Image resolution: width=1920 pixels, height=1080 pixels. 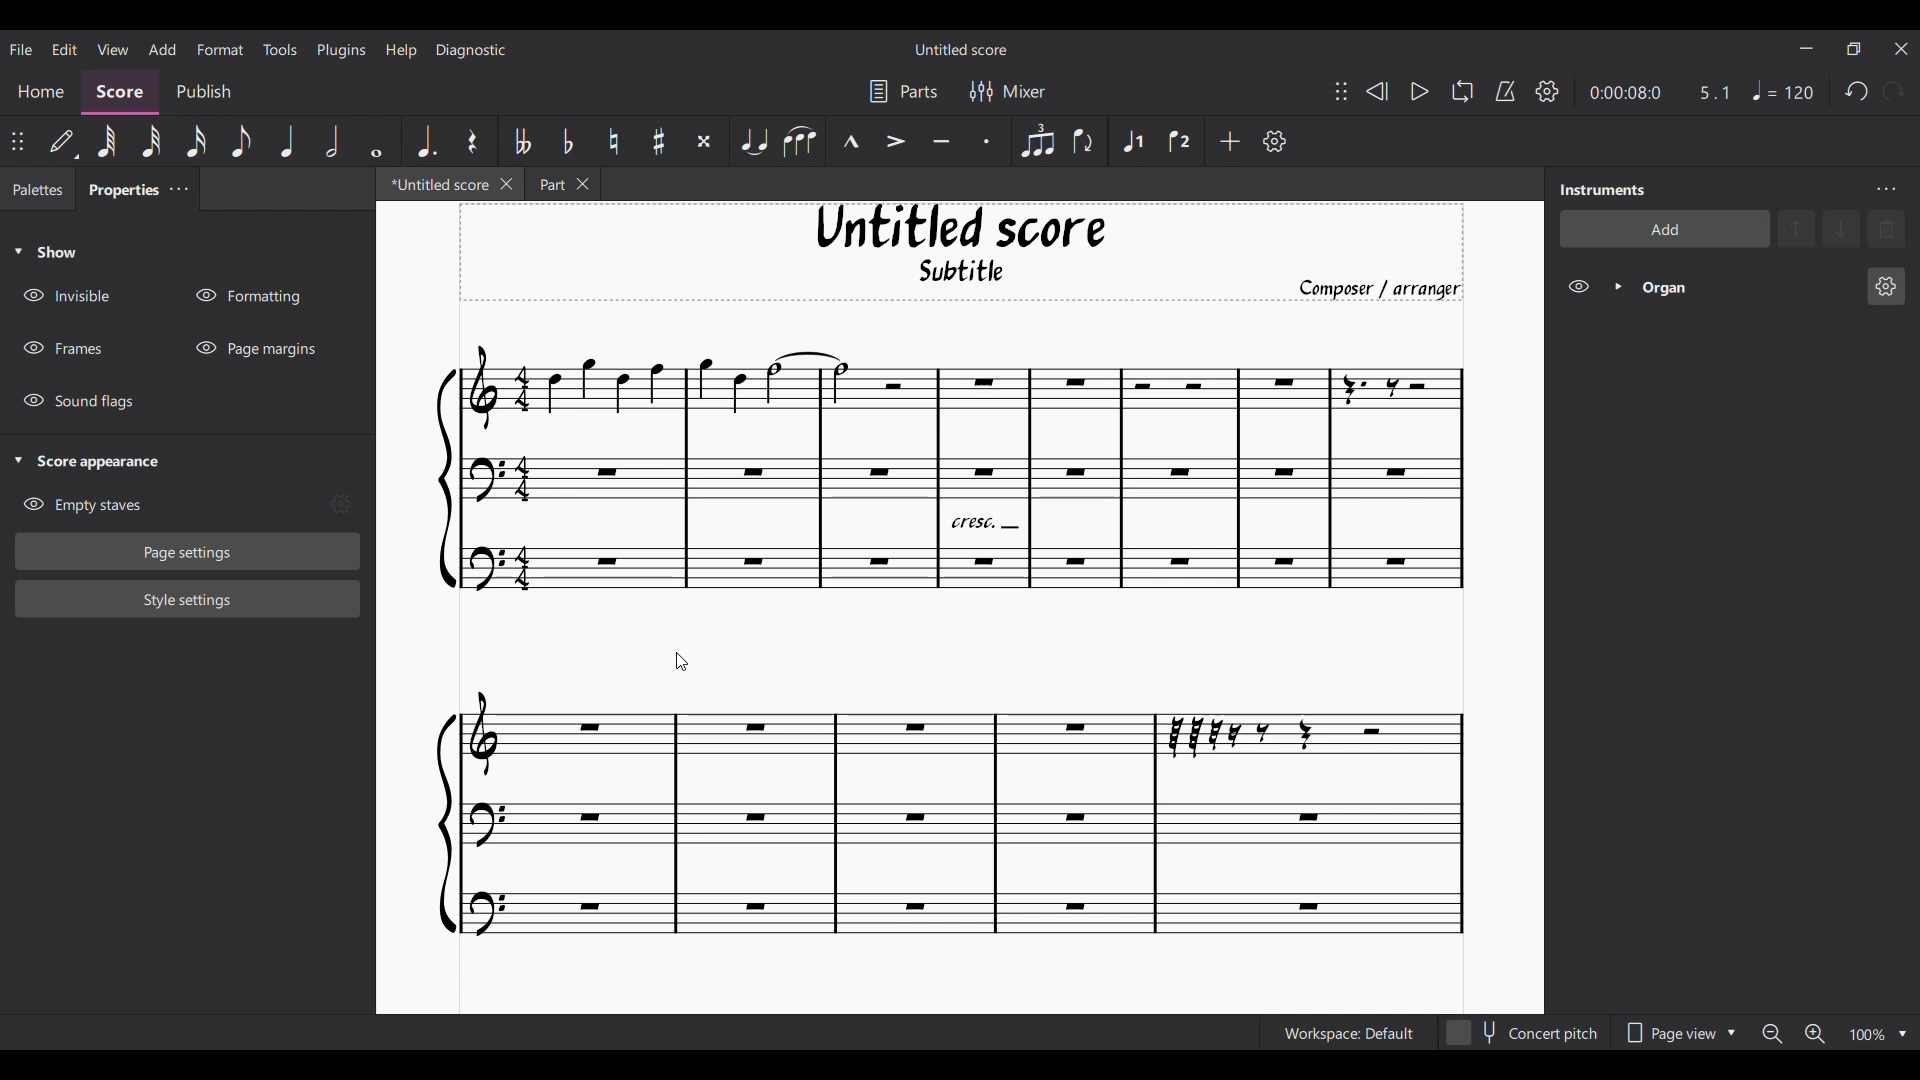 What do you see at coordinates (187, 598) in the screenshot?
I see `Style settings` at bounding box center [187, 598].